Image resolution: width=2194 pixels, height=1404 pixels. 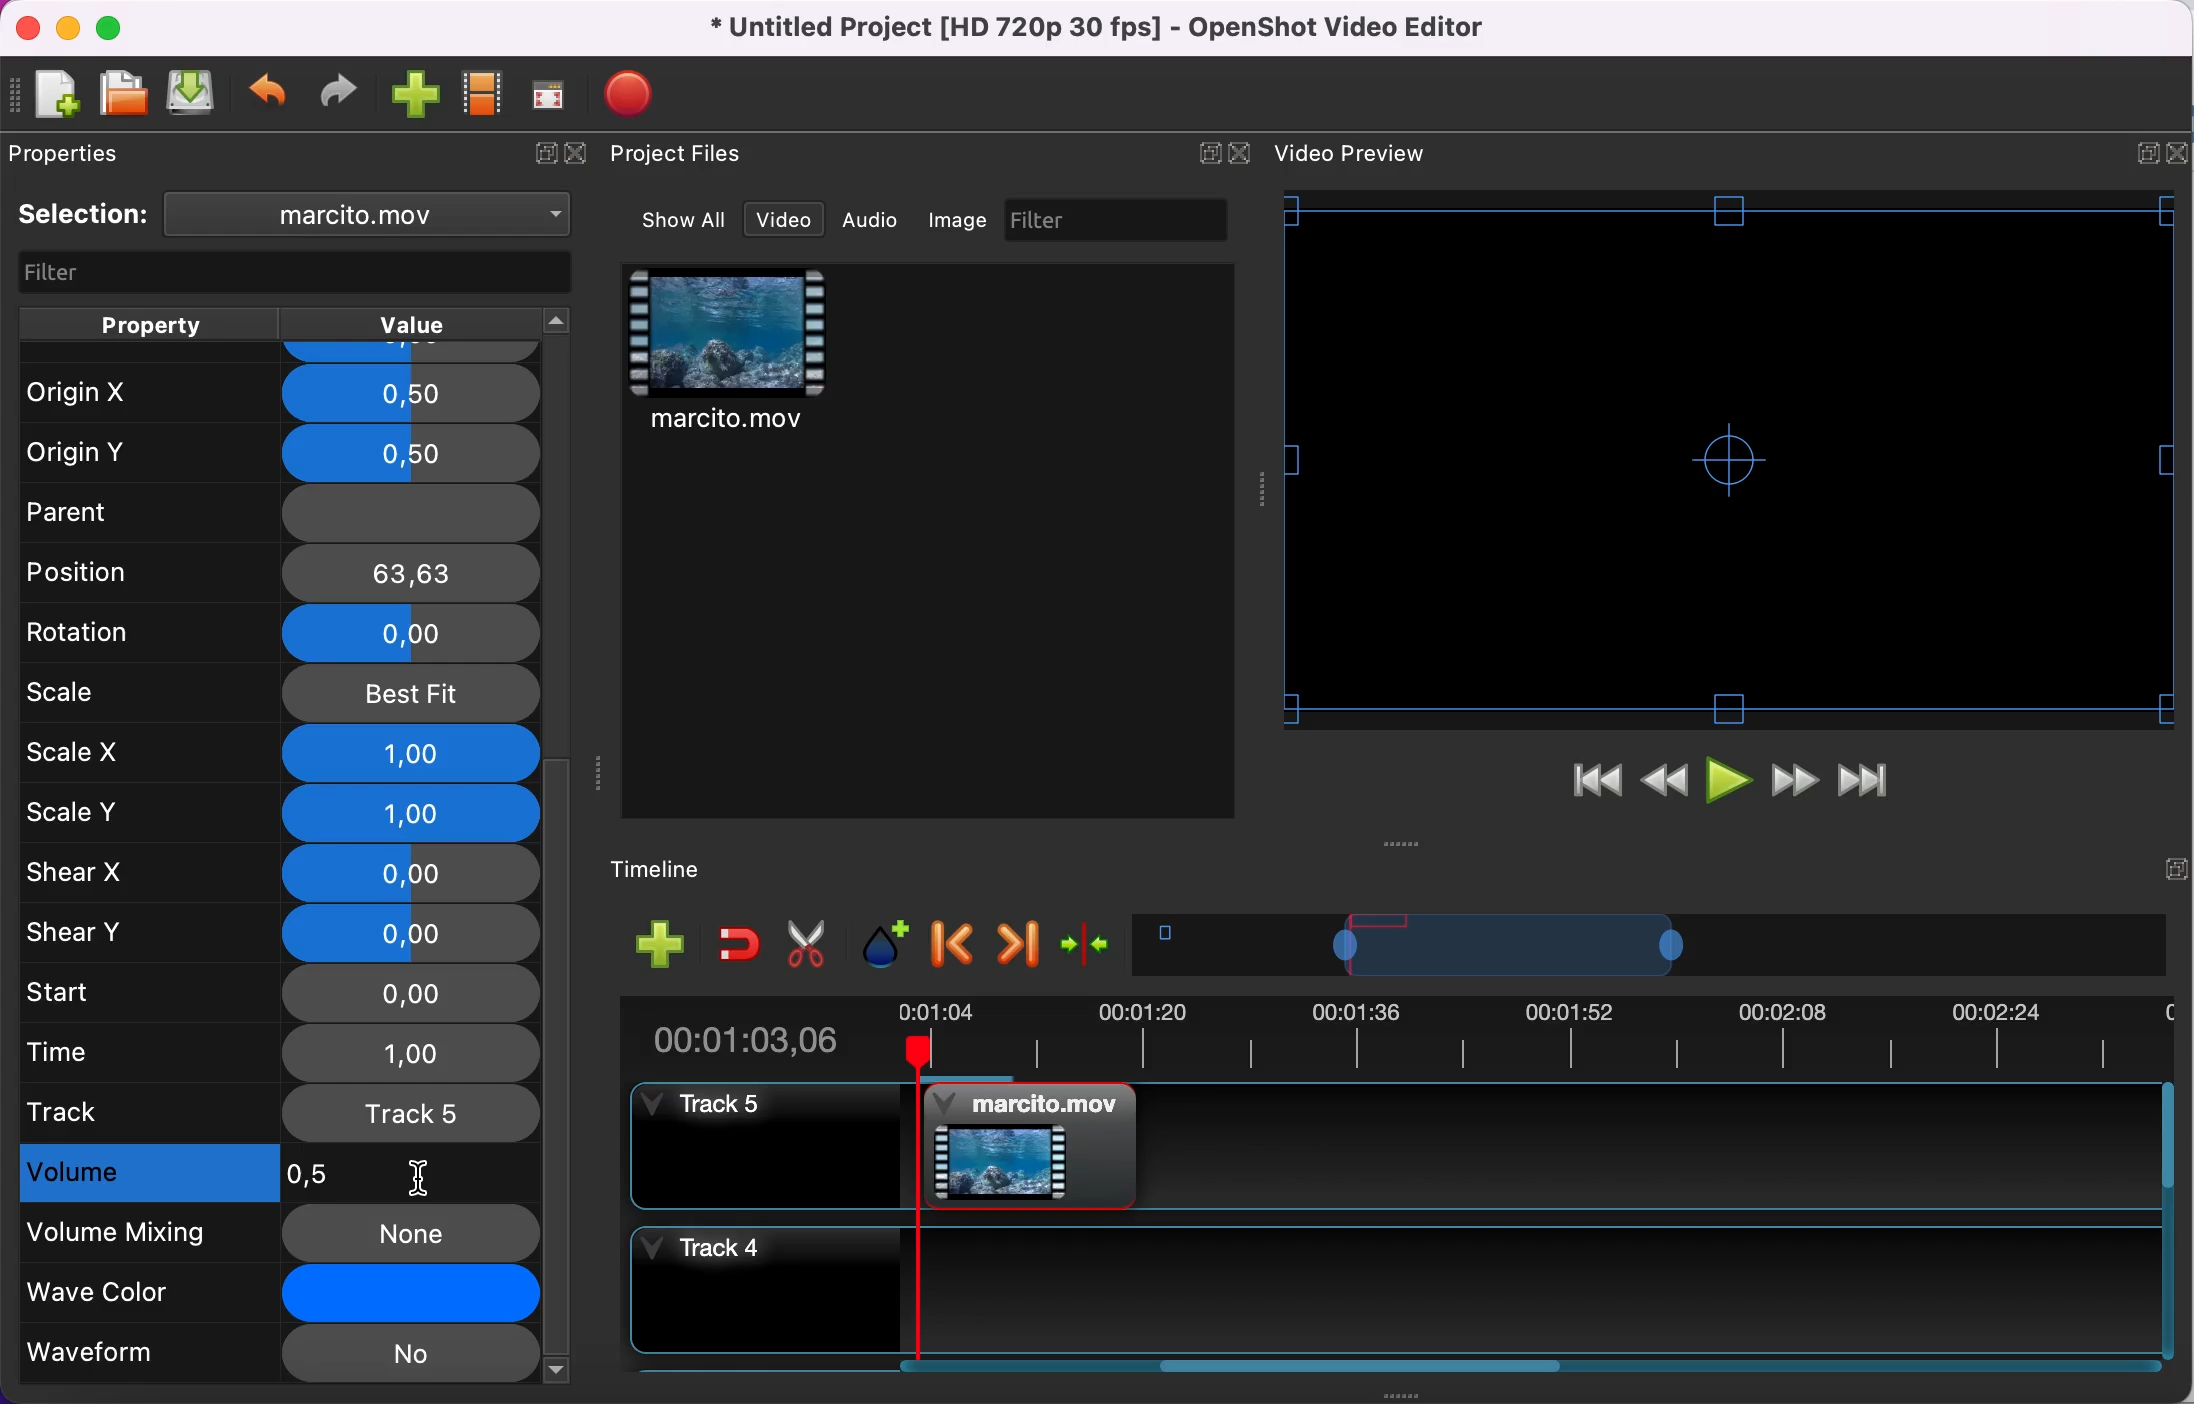 I want to click on previous marker, so click(x=956, y=945).